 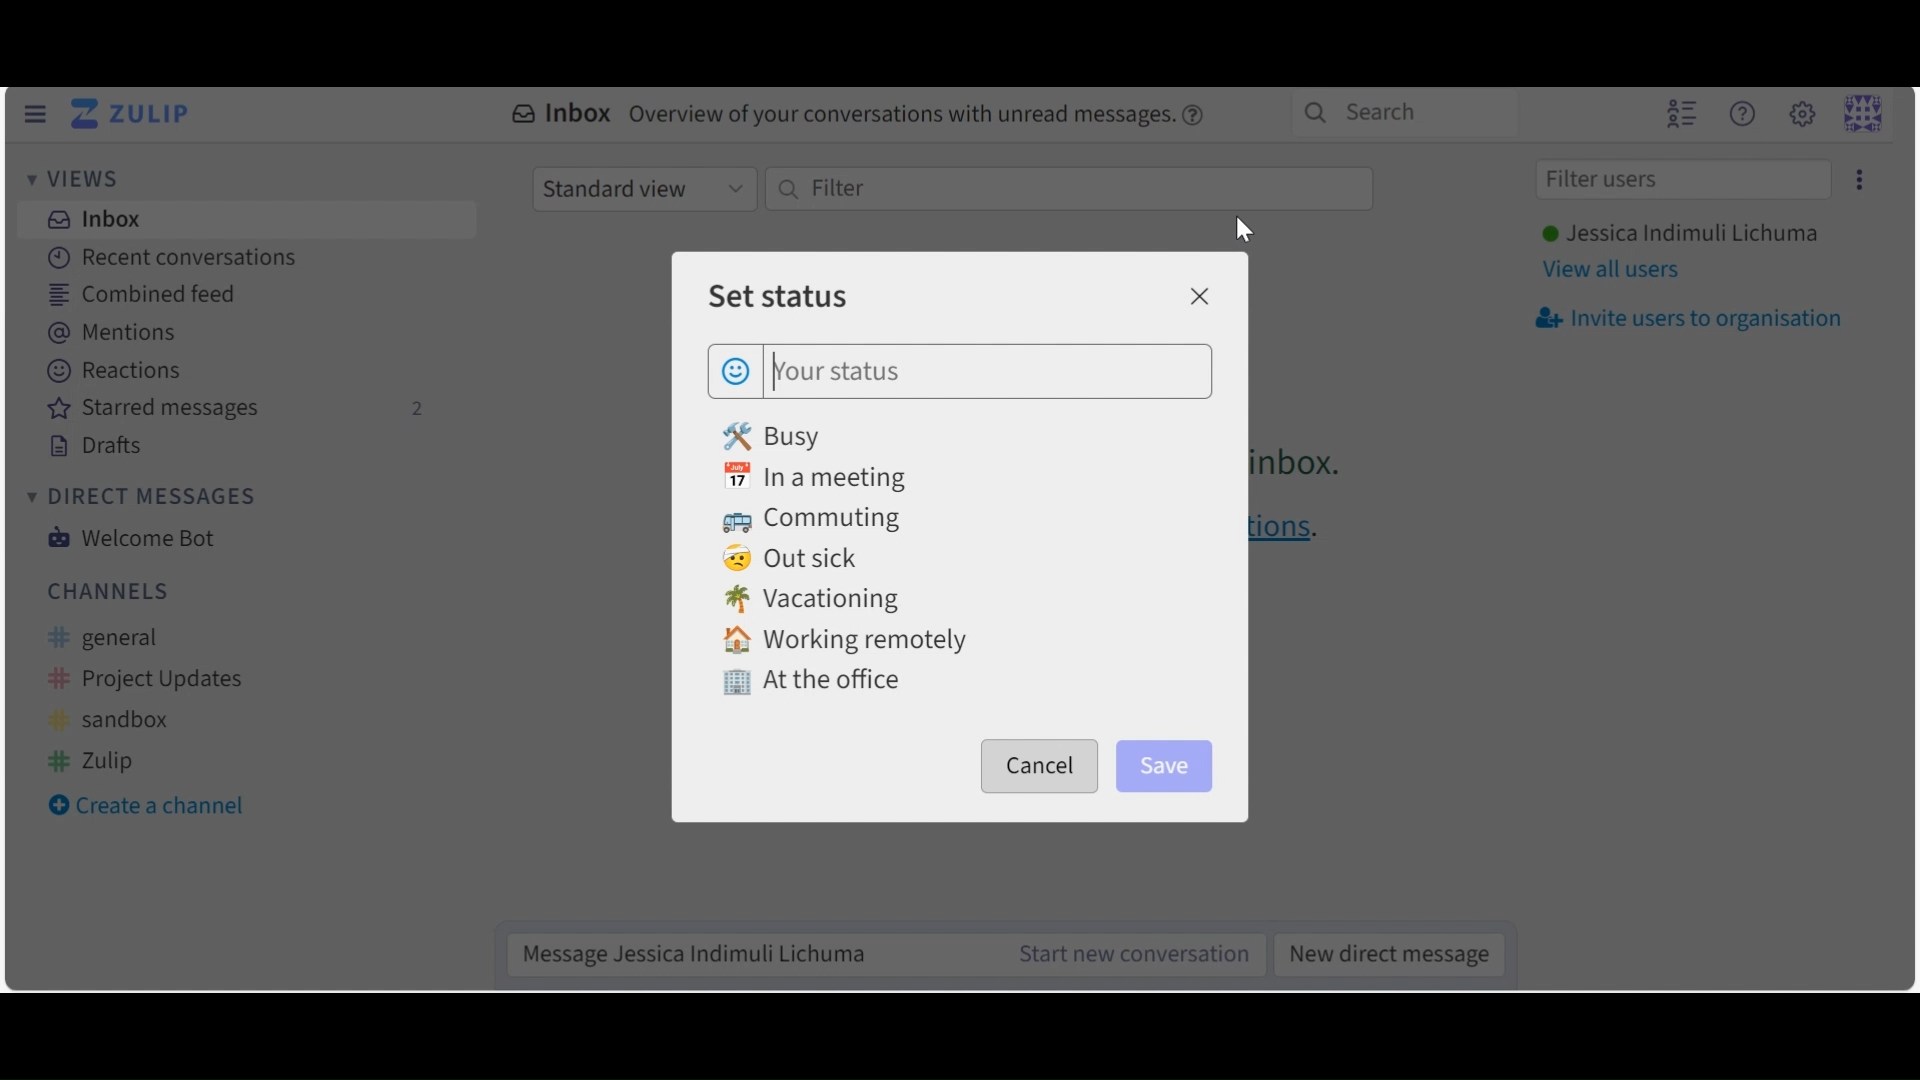 I want to click on In a meeting, so click(x=824, y=477).